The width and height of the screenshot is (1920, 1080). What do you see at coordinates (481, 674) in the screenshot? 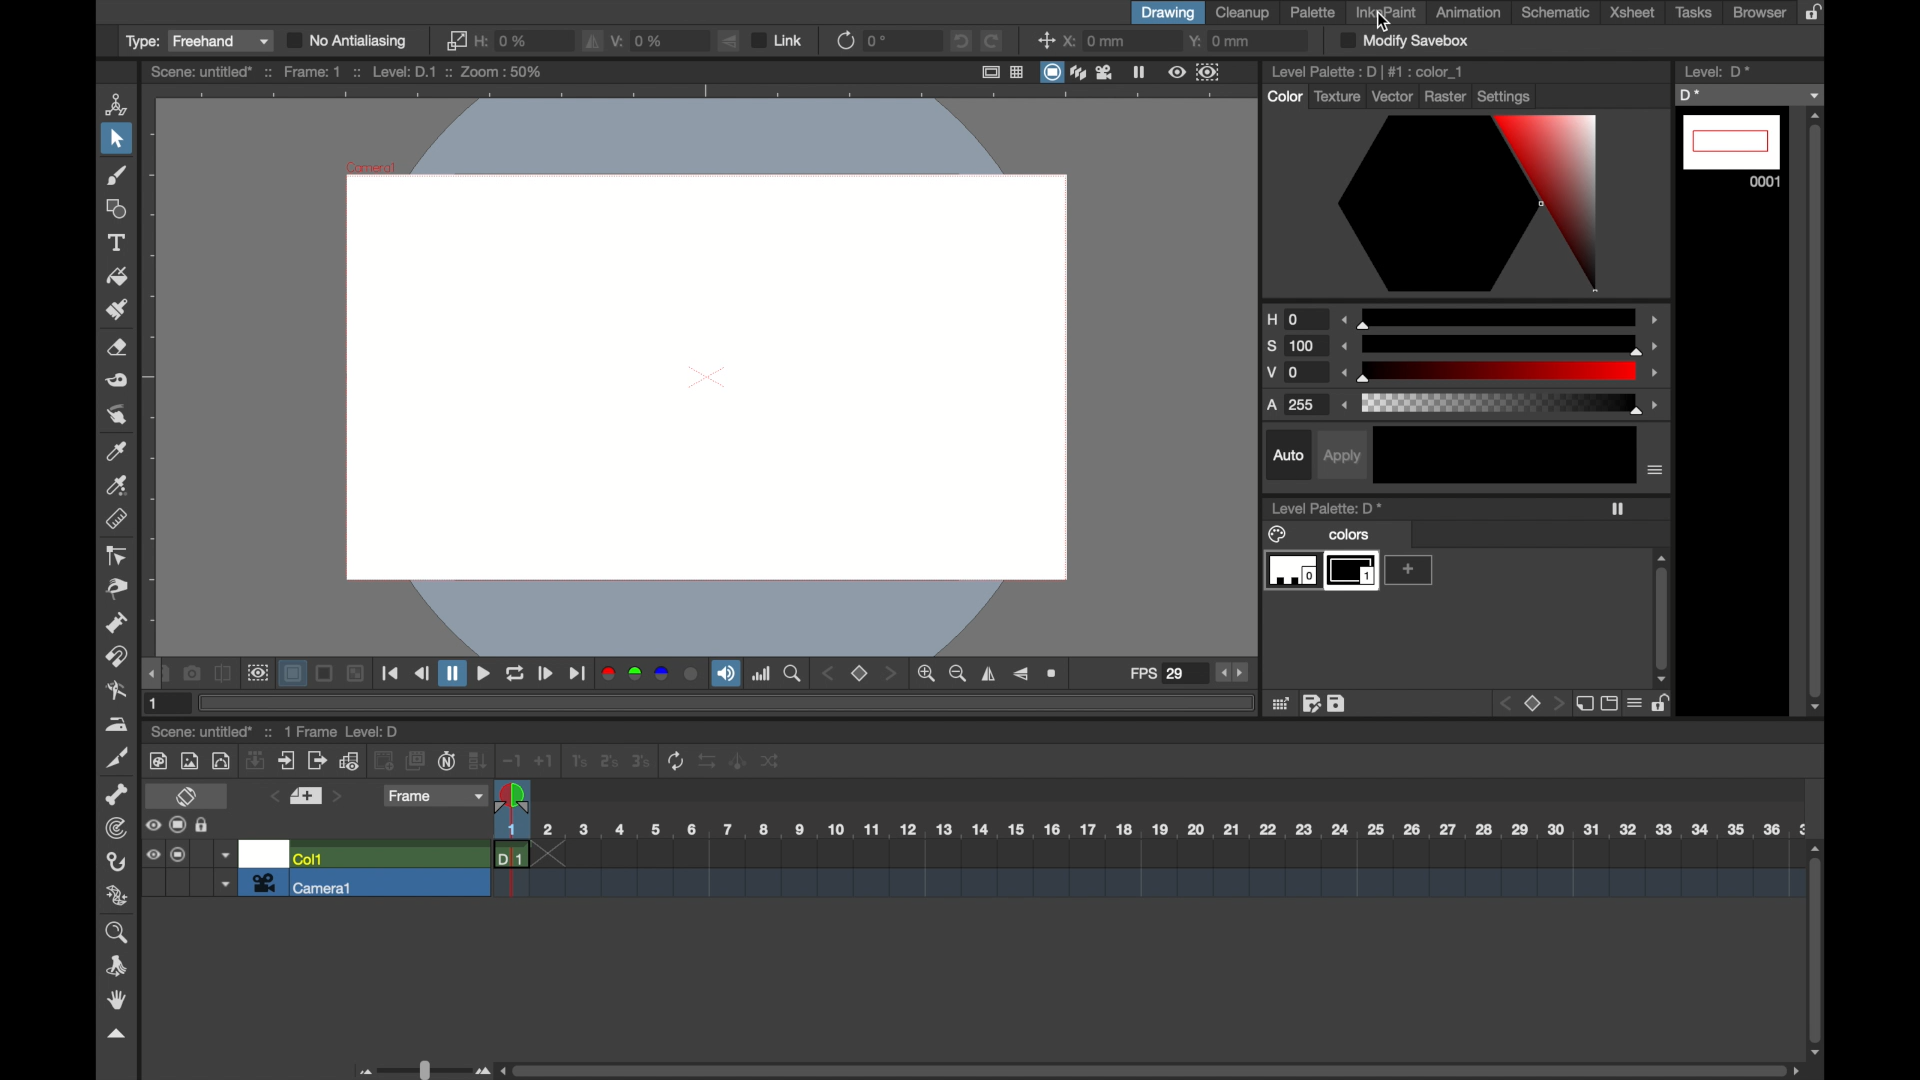
I see `play` at bounding box center [481, 674].